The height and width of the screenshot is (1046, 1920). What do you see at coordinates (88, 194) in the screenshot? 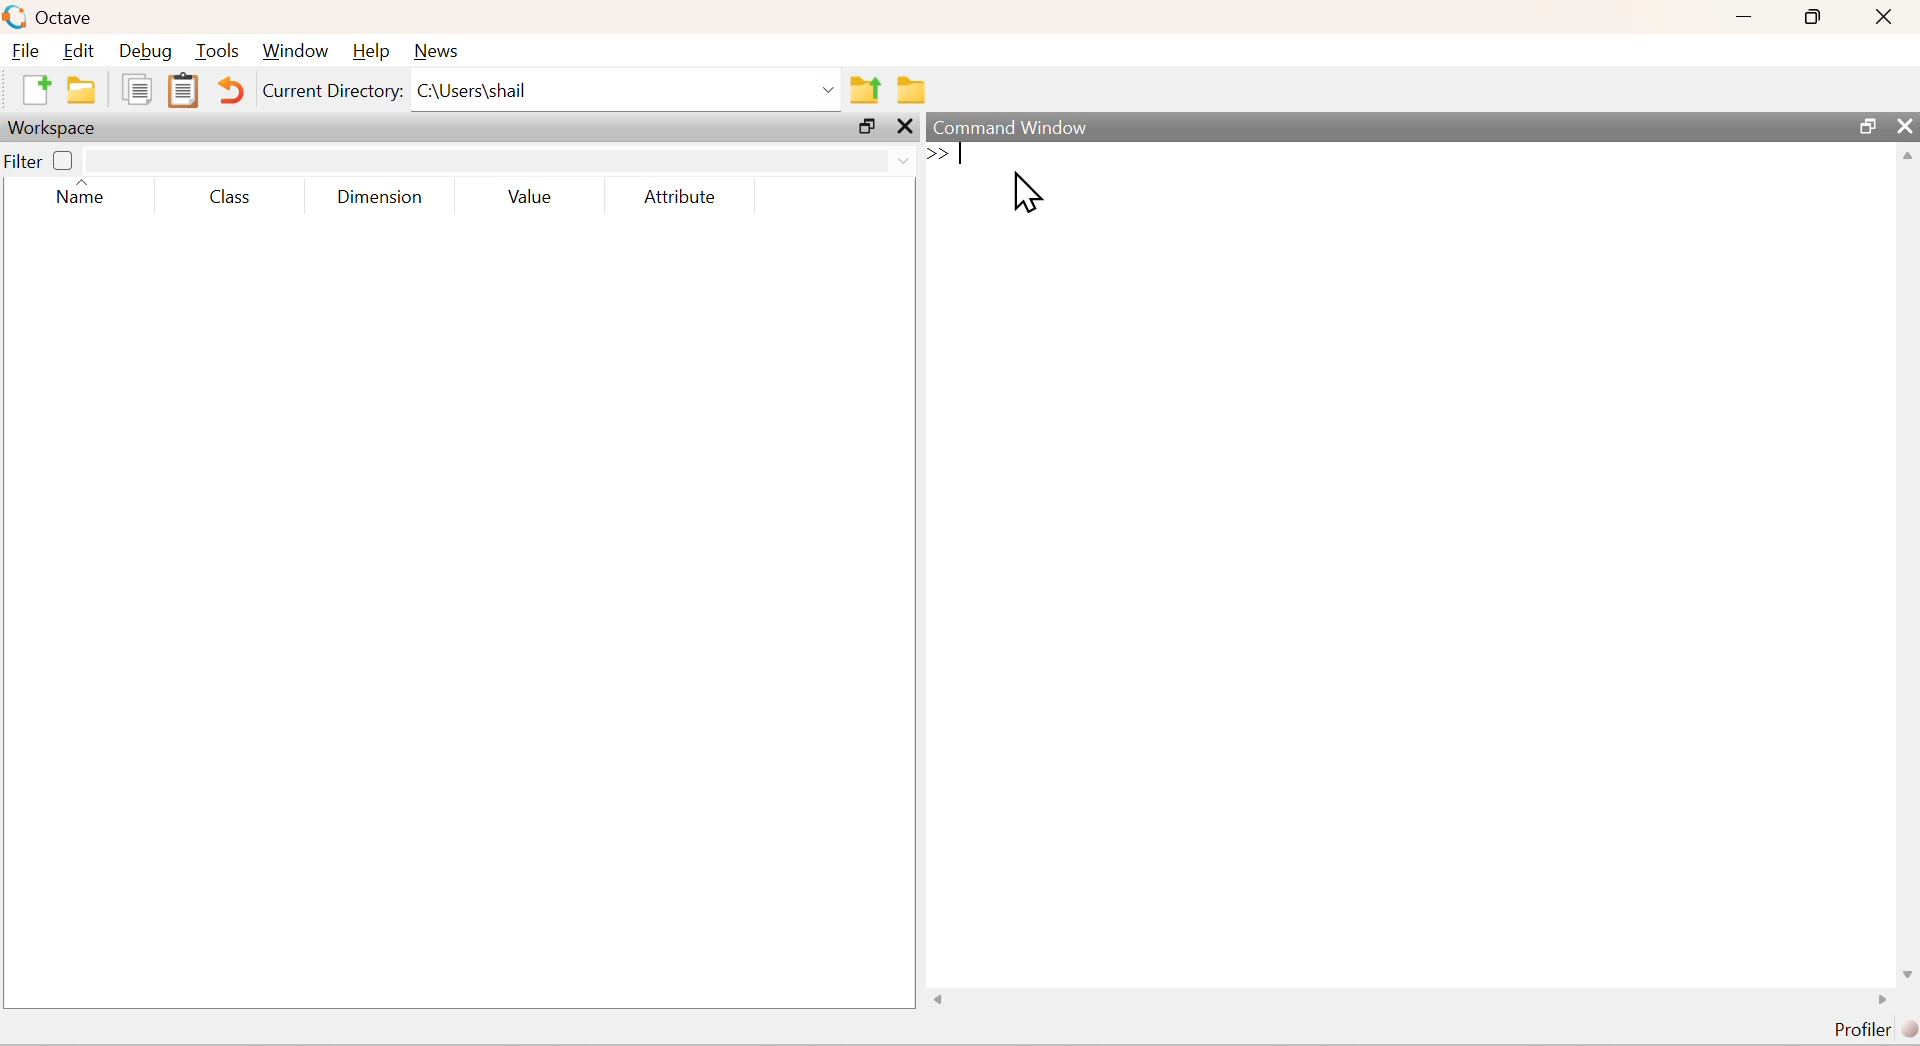
I see `Name` at bounding box center [88, 194].